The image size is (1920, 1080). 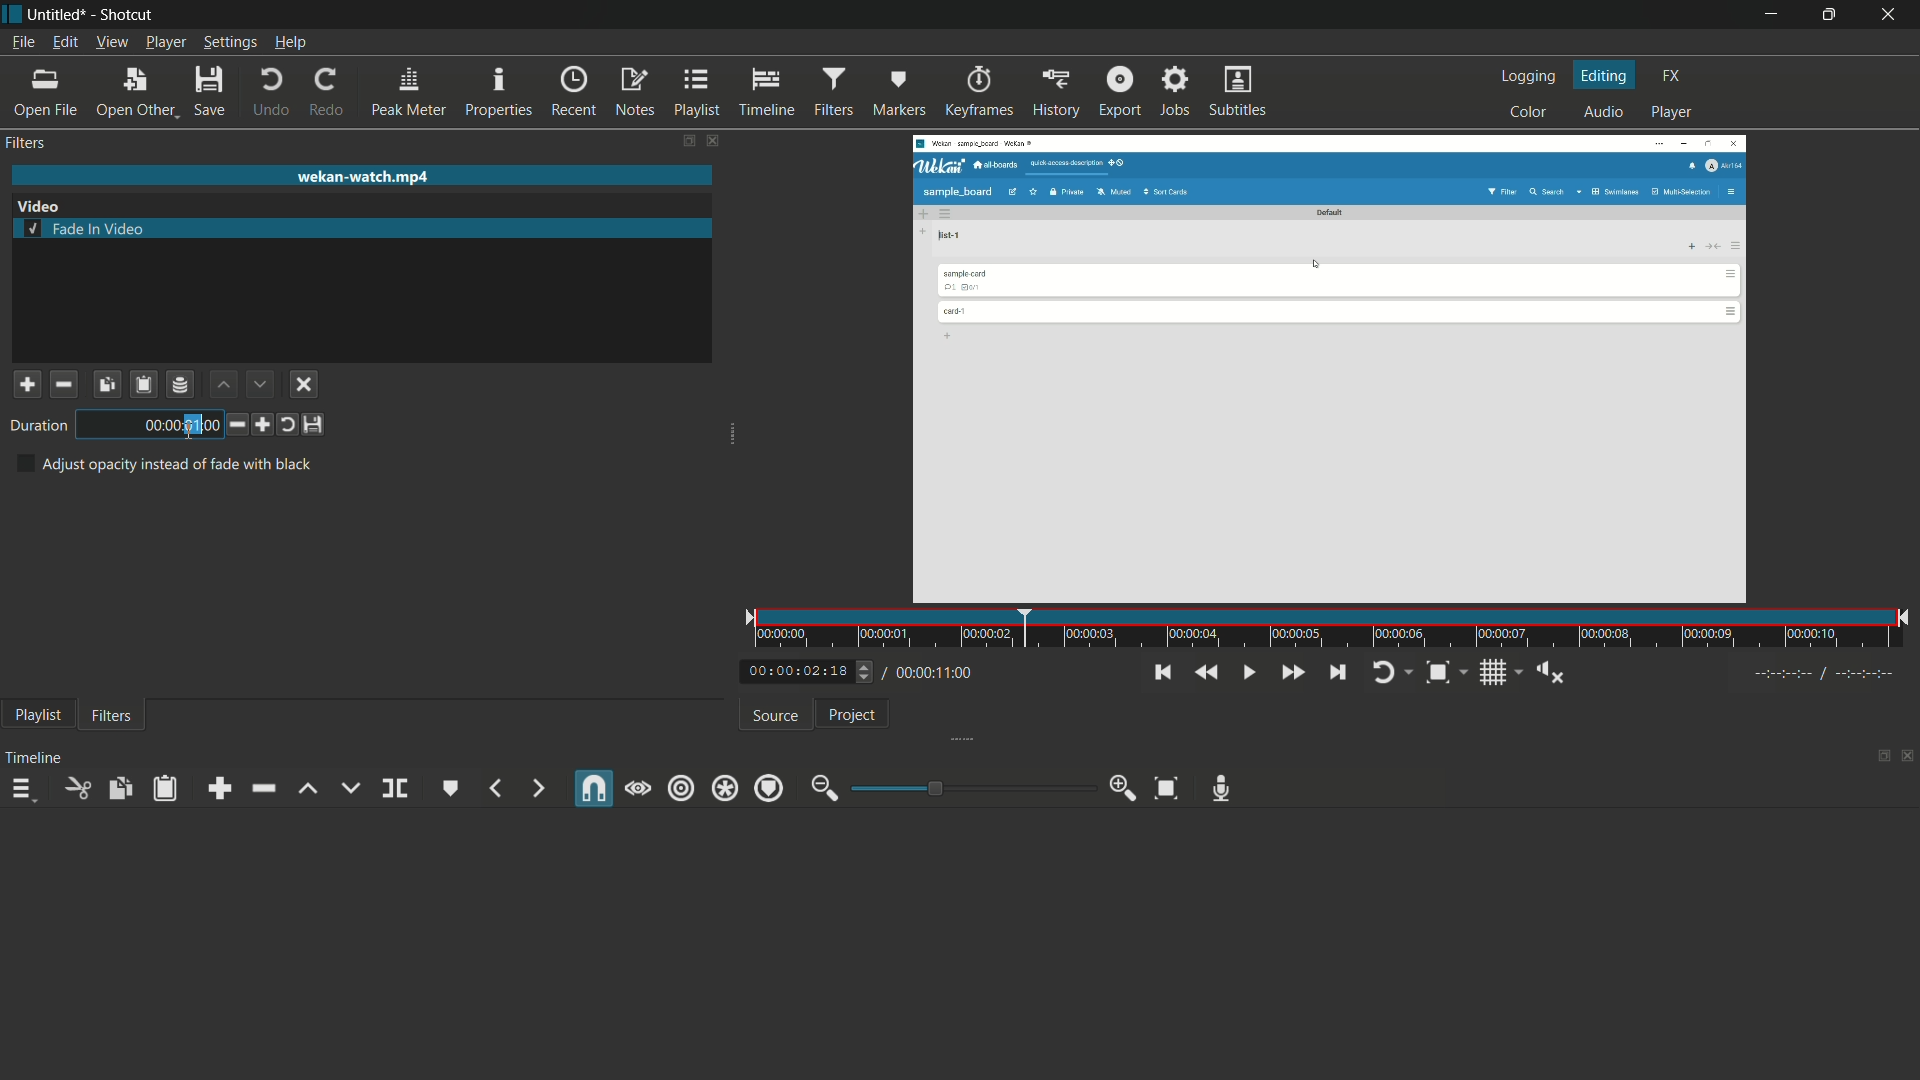 I want to click on change layout, so click(x=1880, y=754).